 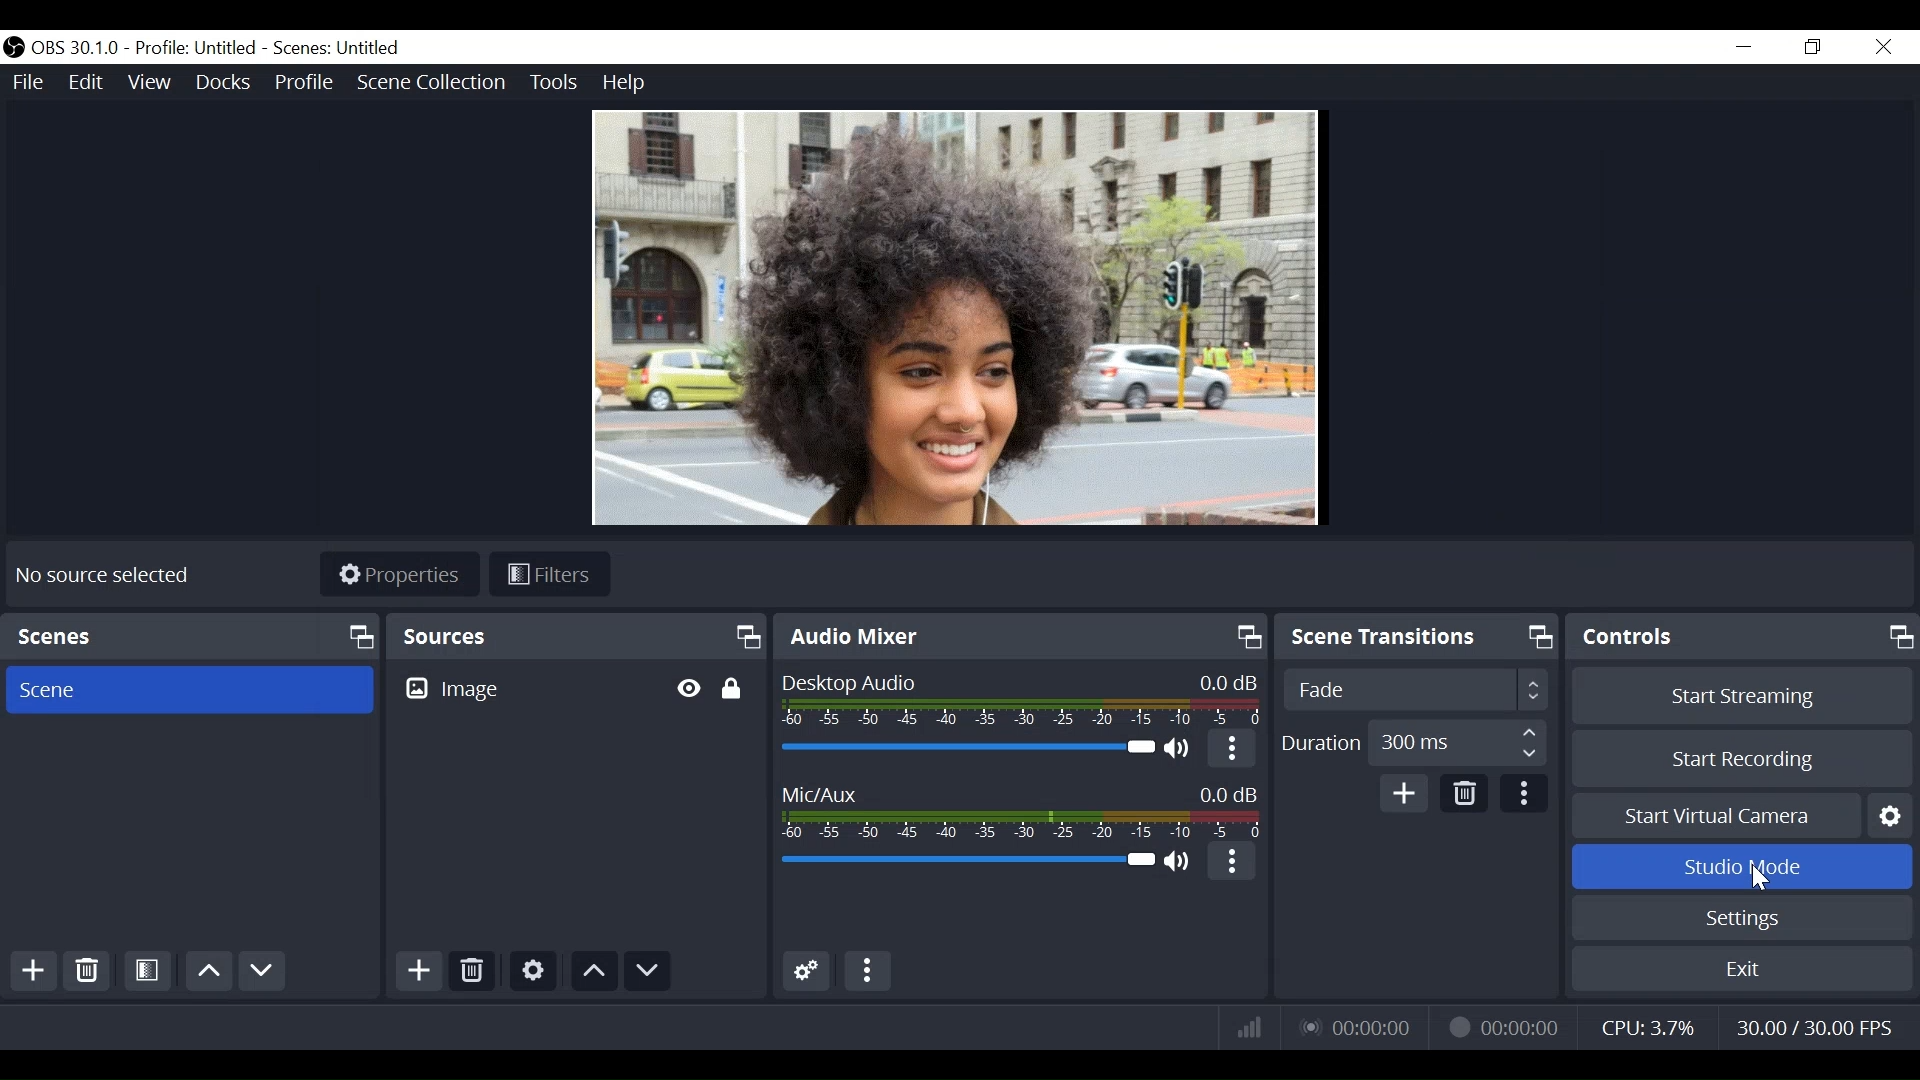 I want to click on Help, so click(x=628, y=83).